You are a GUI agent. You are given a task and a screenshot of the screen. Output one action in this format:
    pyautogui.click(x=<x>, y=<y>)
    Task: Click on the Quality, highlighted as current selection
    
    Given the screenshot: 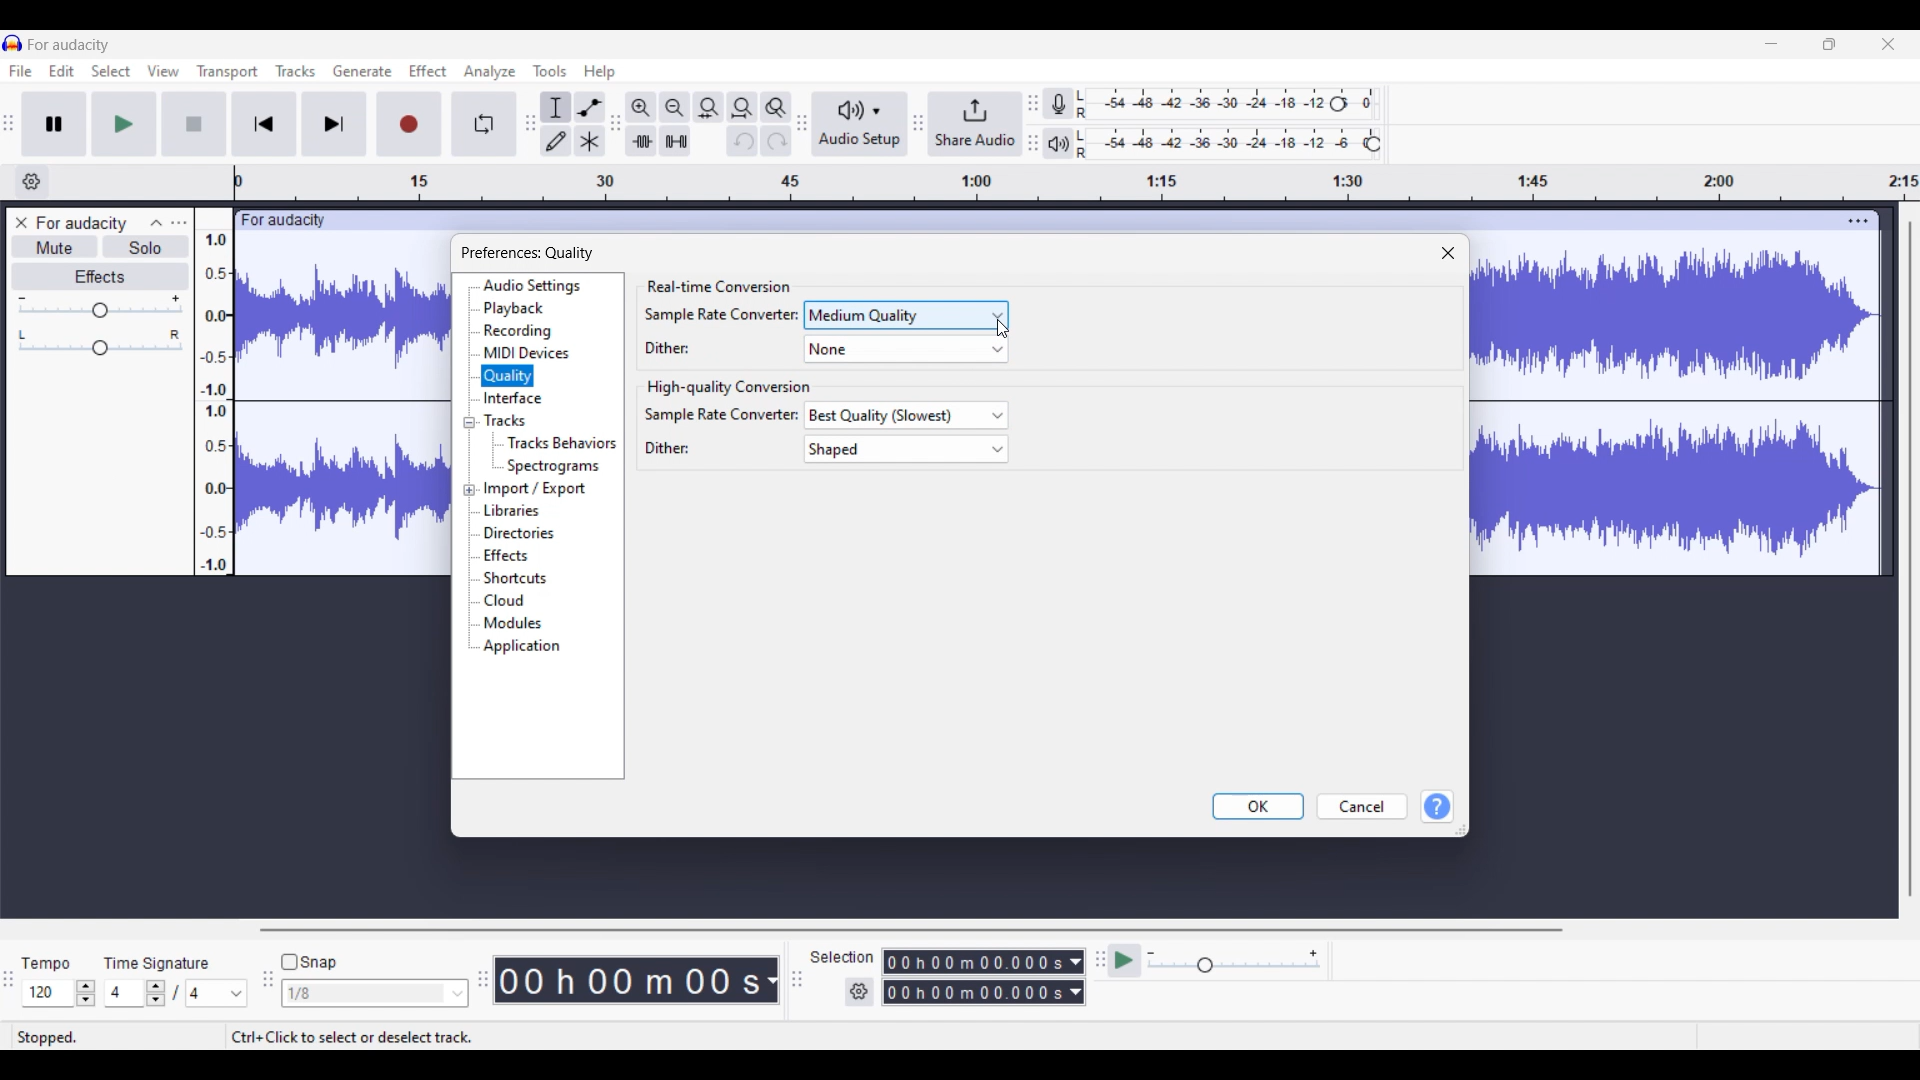 What is the action you would take?
    pyautogui.click(x=508, y=376)
    